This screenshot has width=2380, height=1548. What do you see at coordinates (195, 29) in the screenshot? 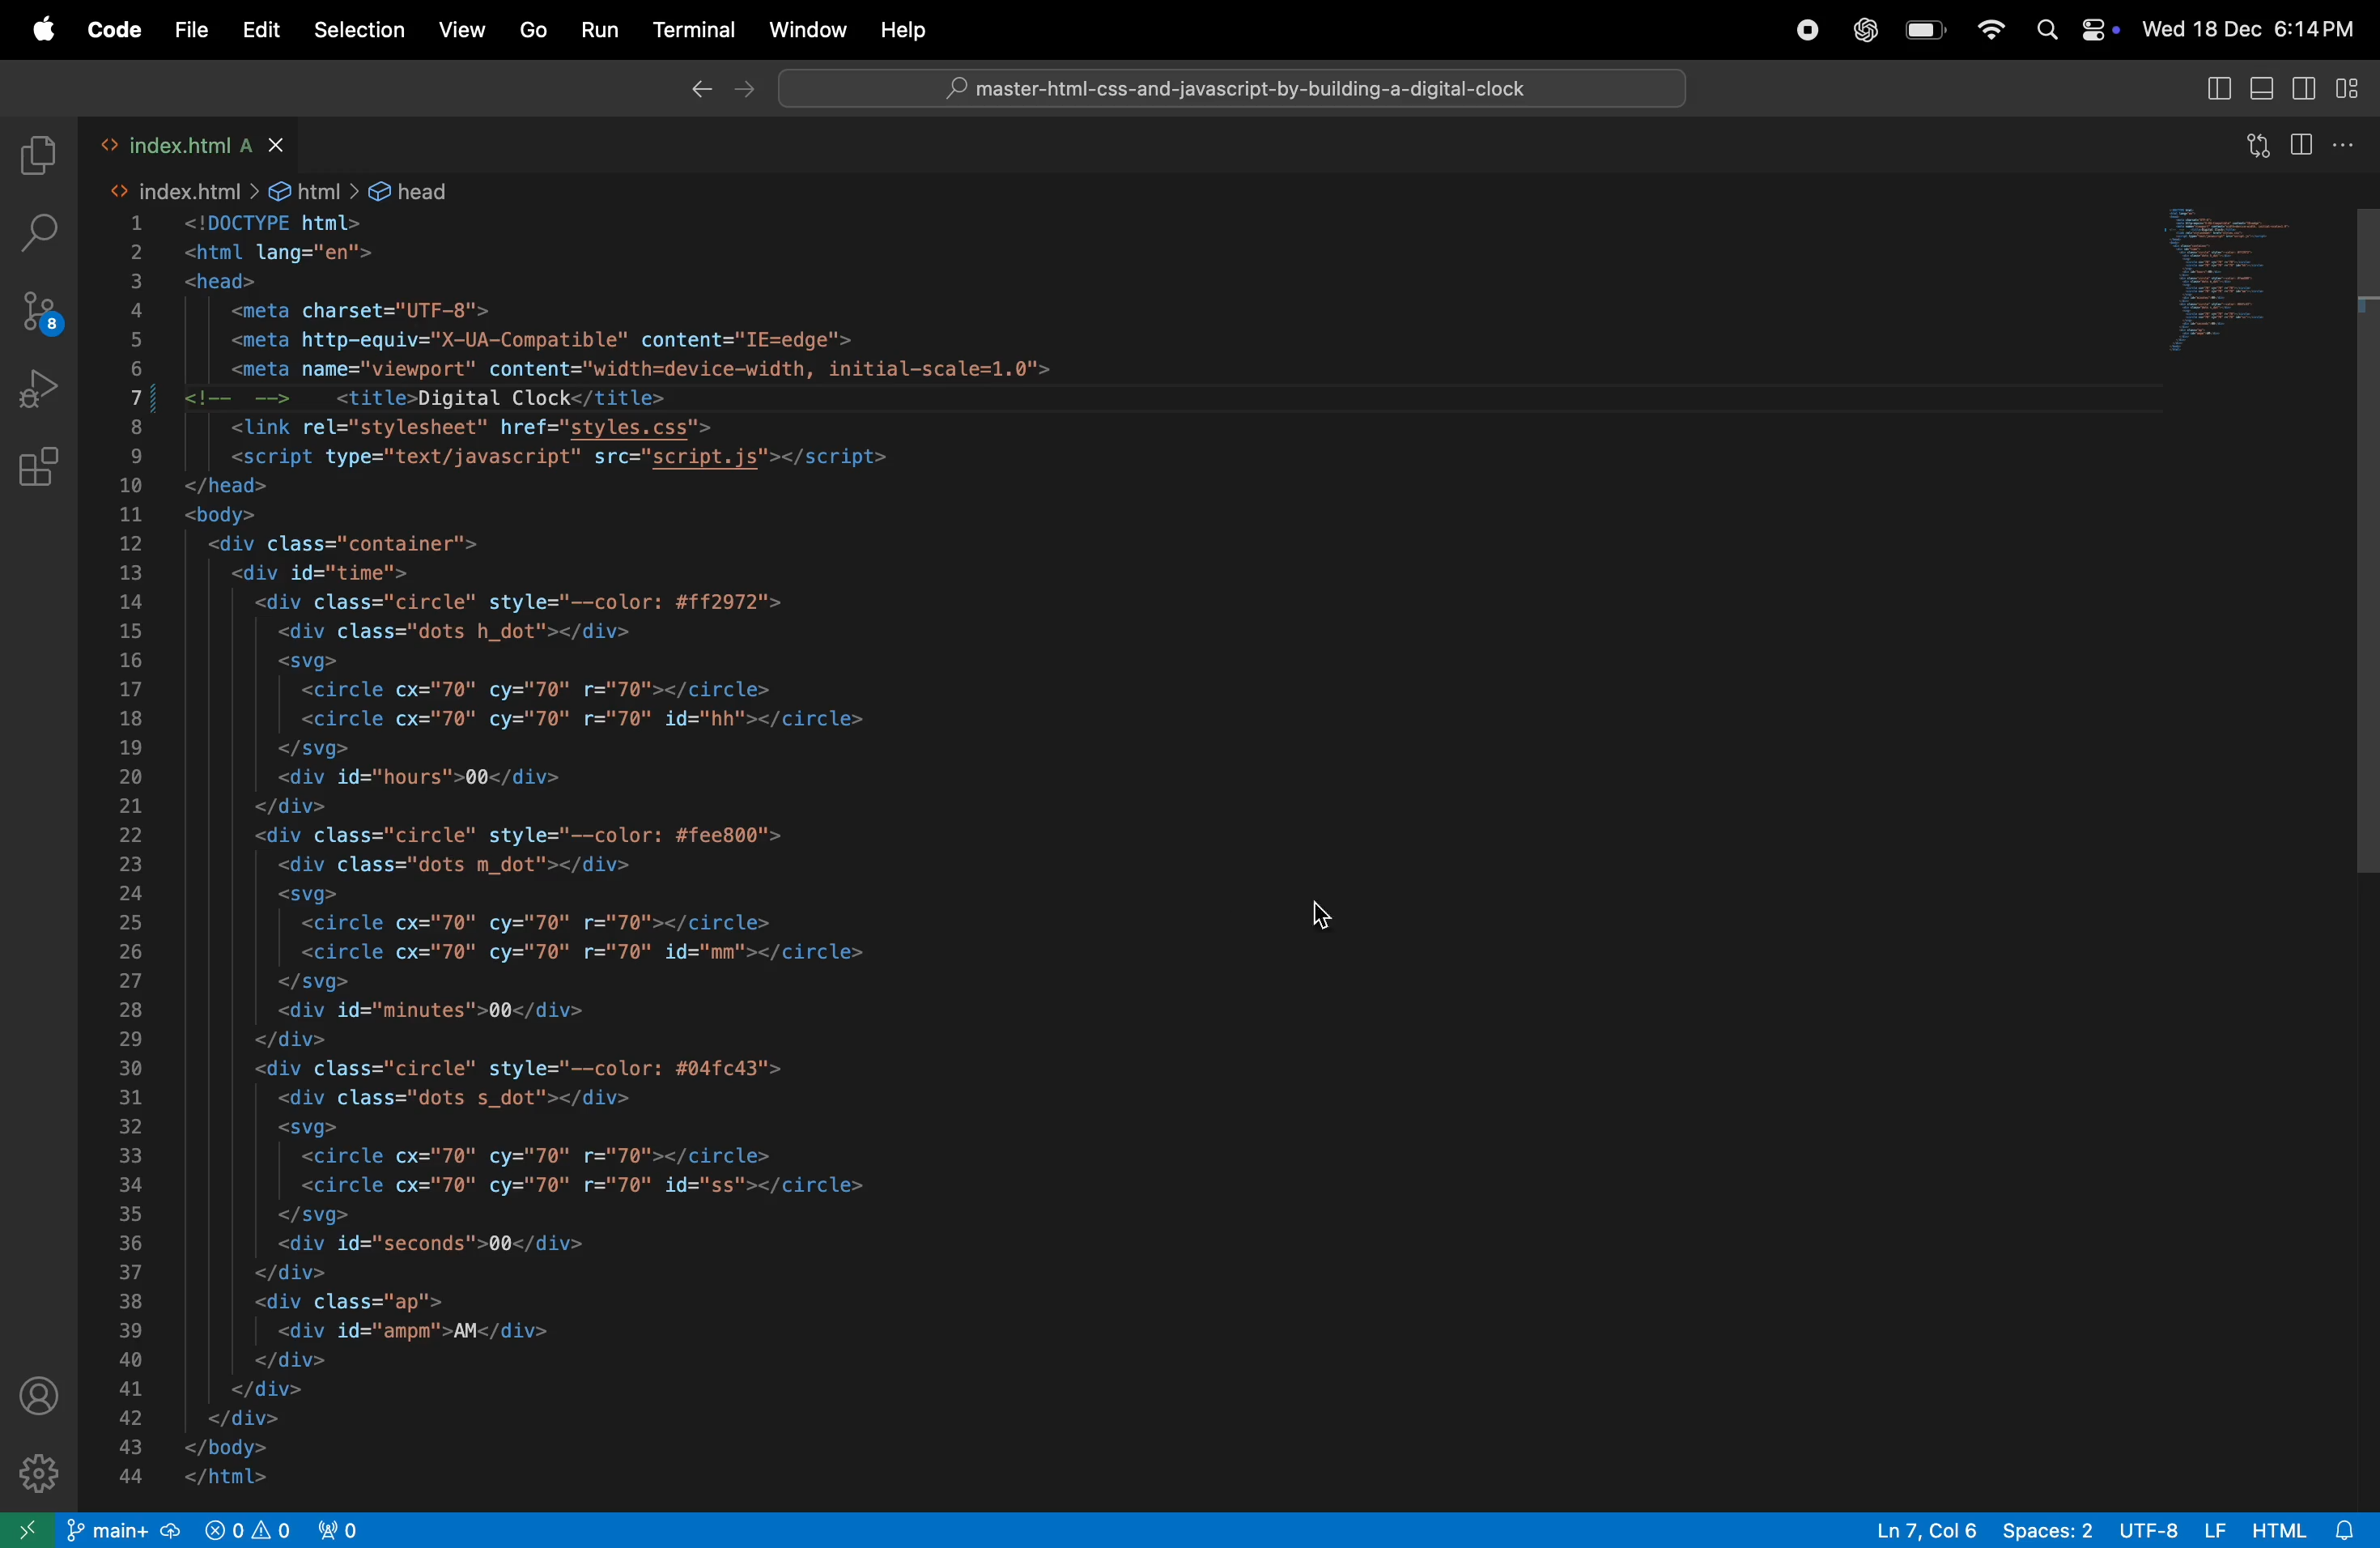
I see `file` at bounding box center [195, 29].